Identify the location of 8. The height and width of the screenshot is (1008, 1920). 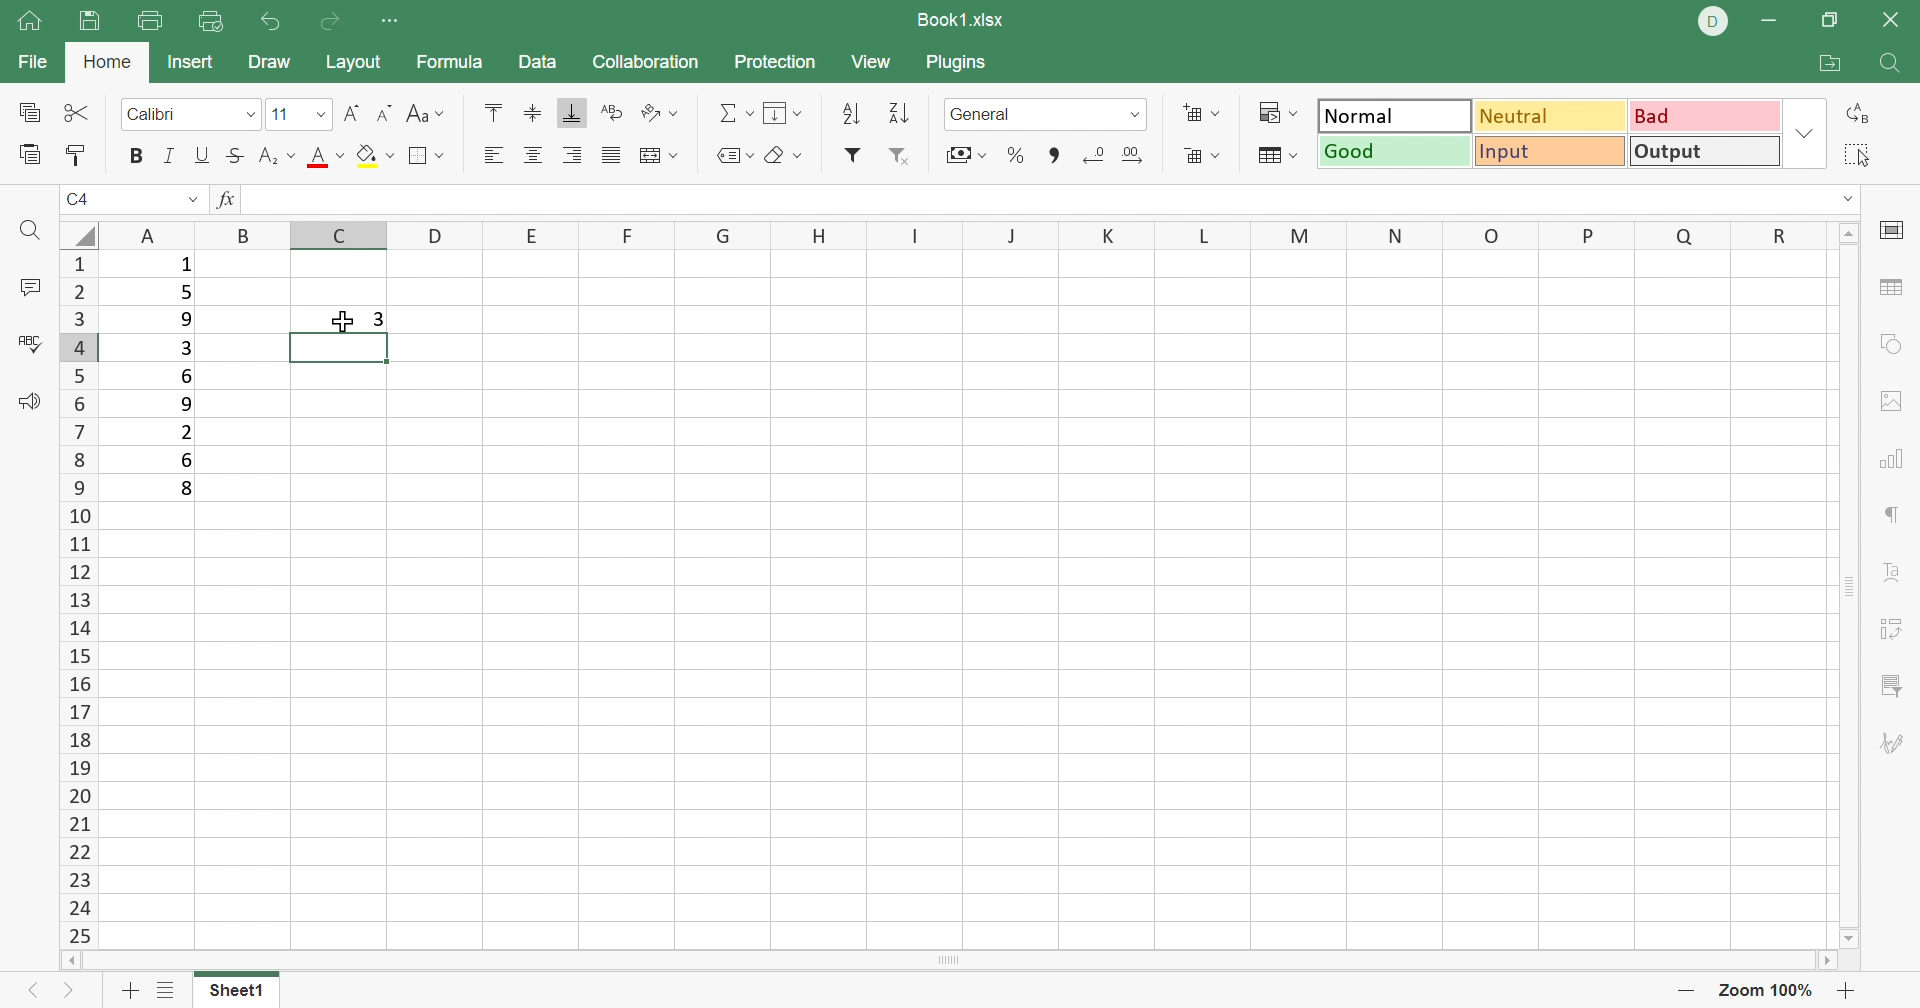
(190, 490).